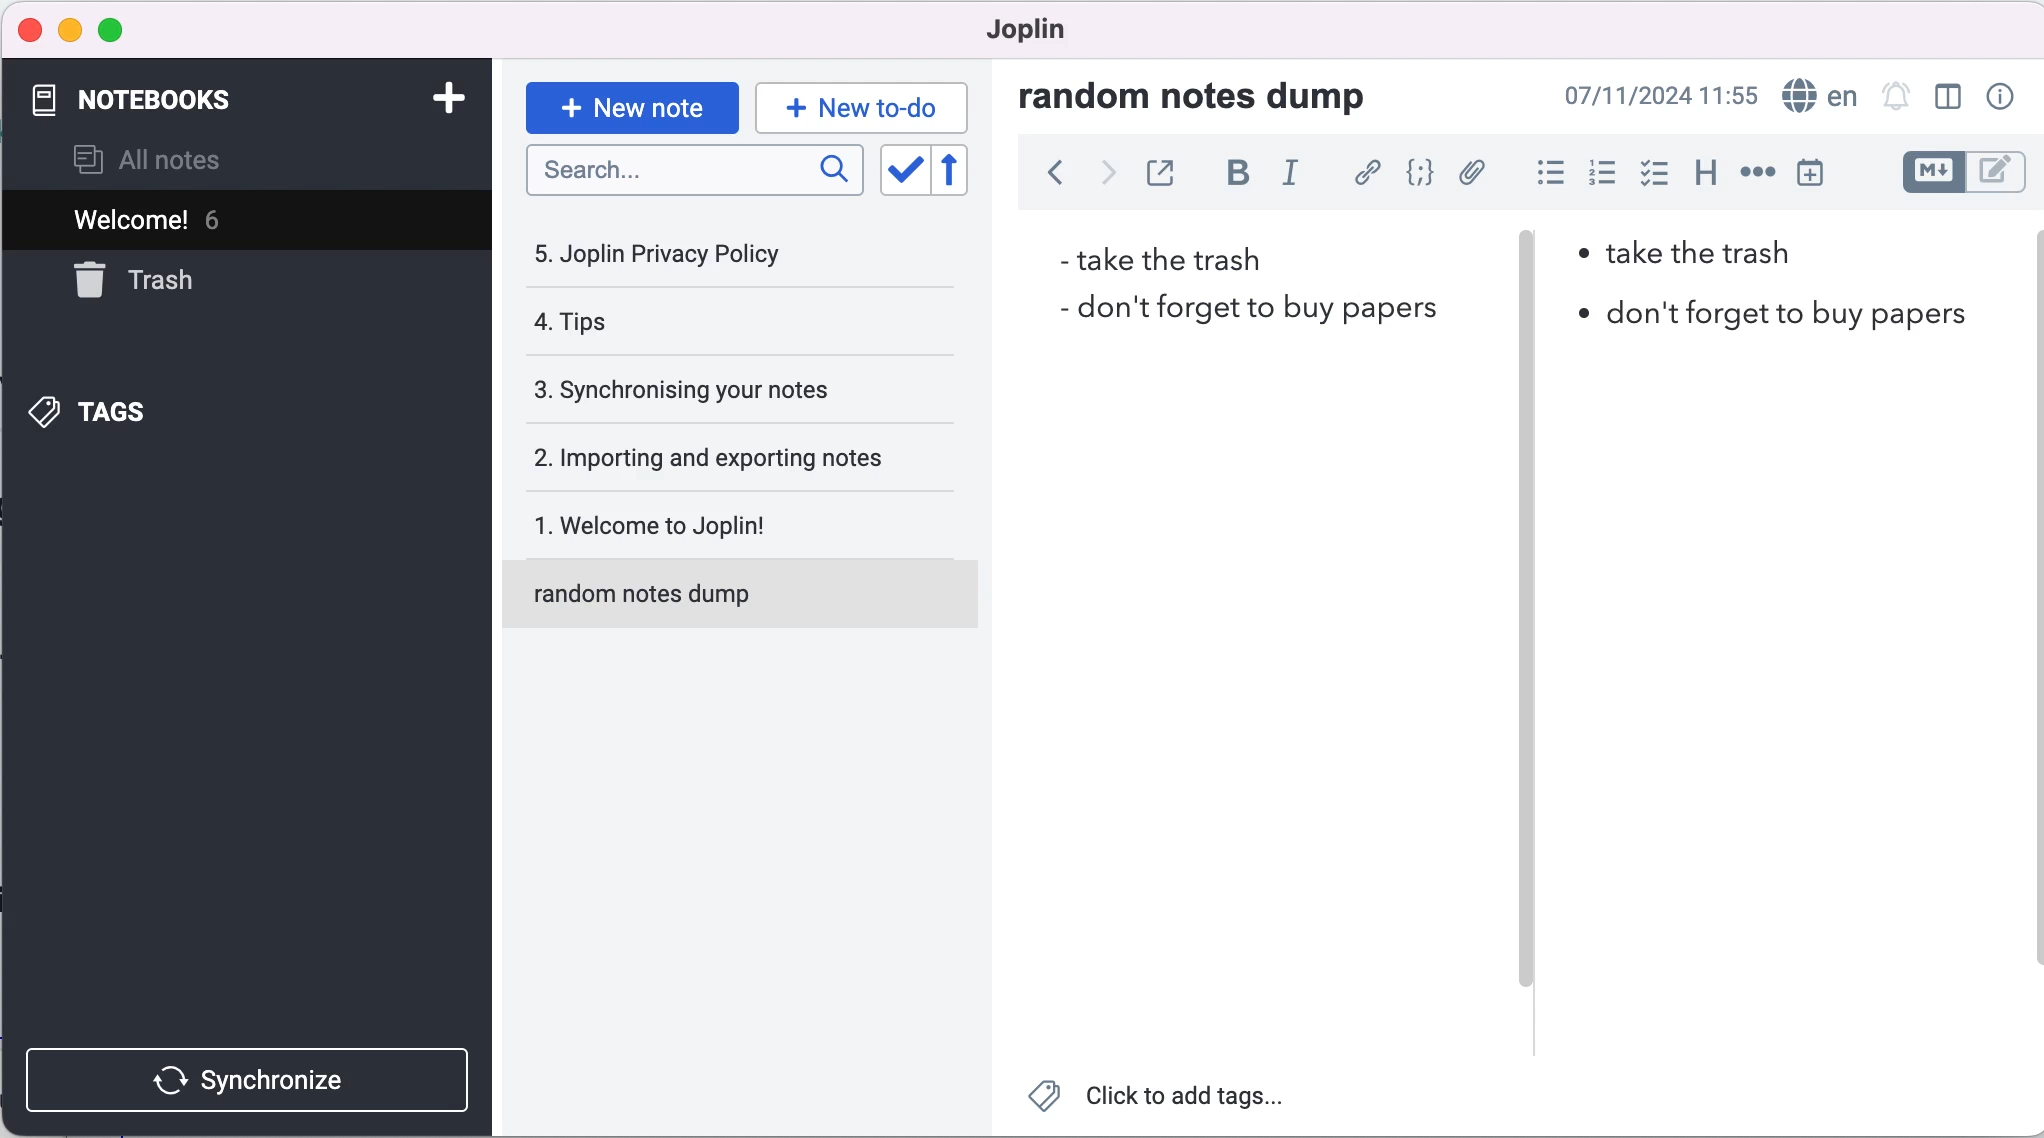  Describe the element at coordinates (749, 602) in the screenshot. I see `random notes dump` at that location.